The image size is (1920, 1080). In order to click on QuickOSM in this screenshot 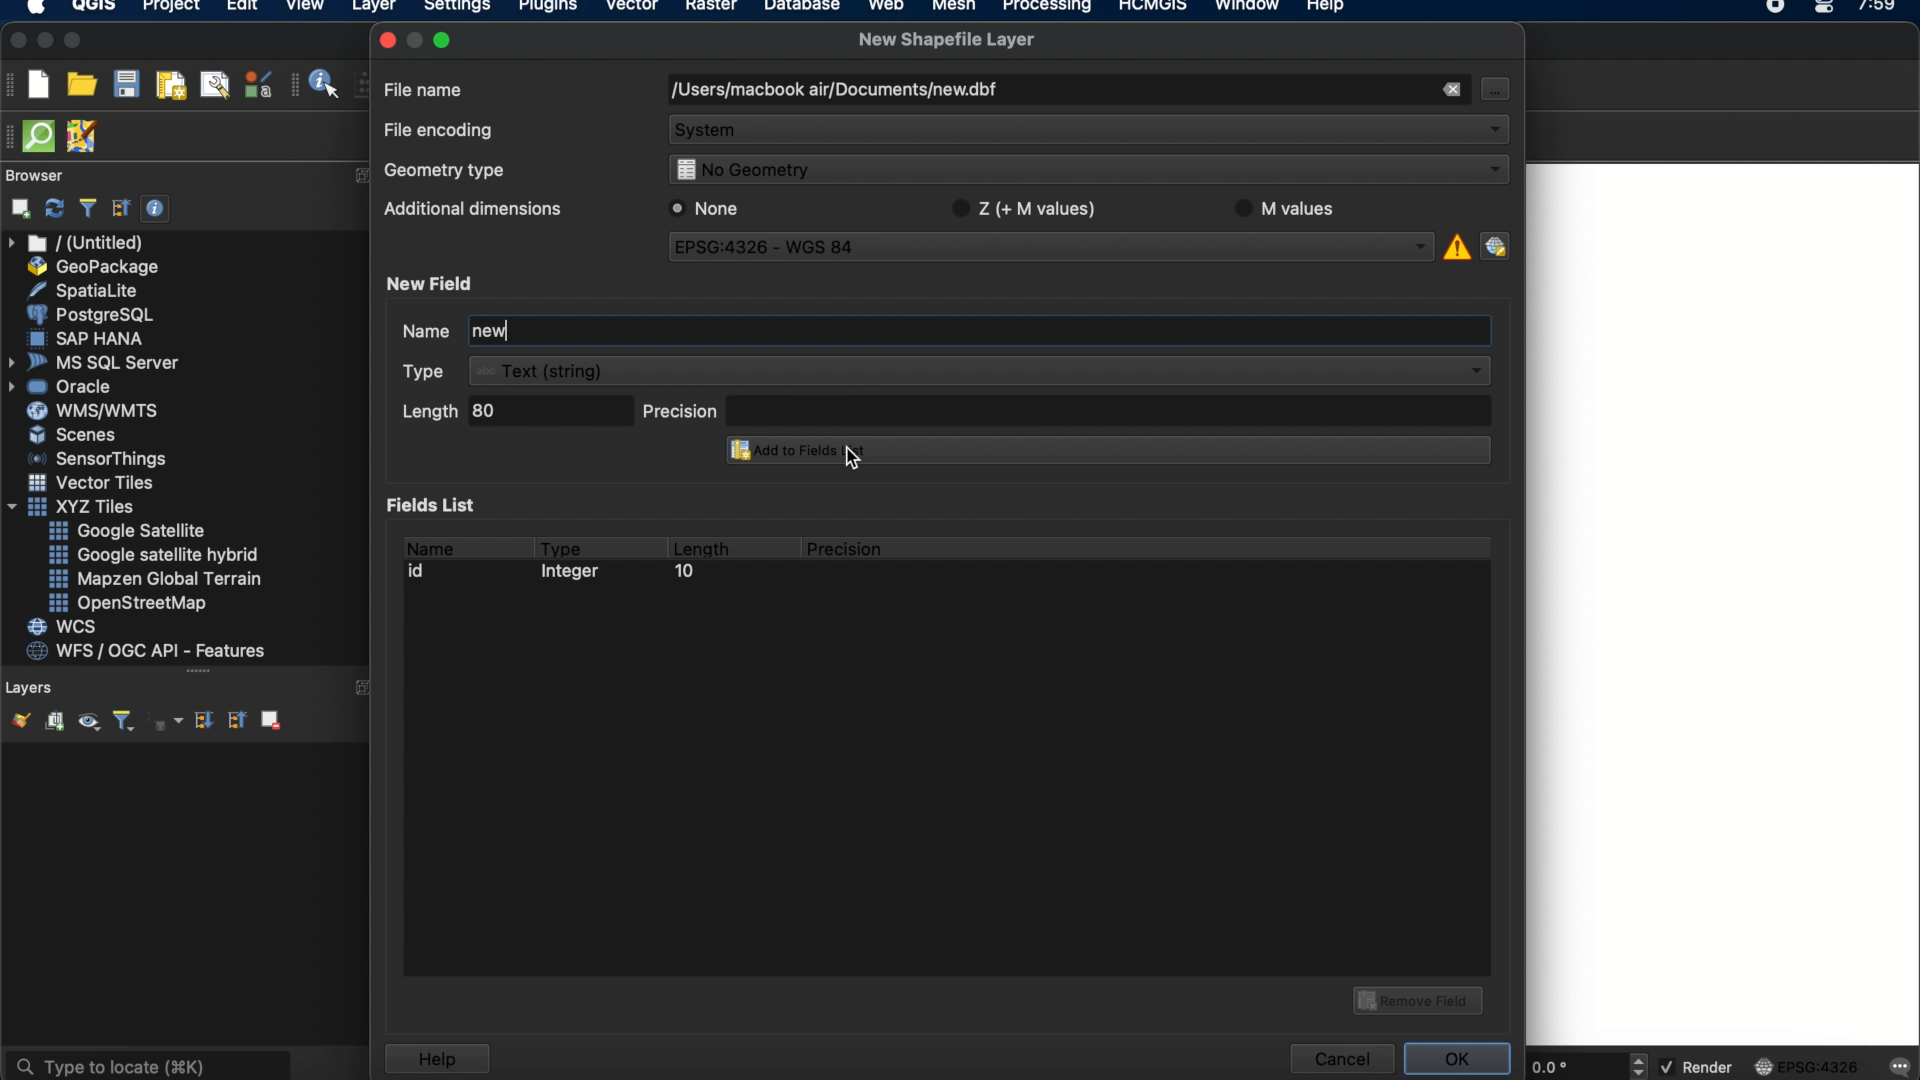, I will do `click(43, 136)`.